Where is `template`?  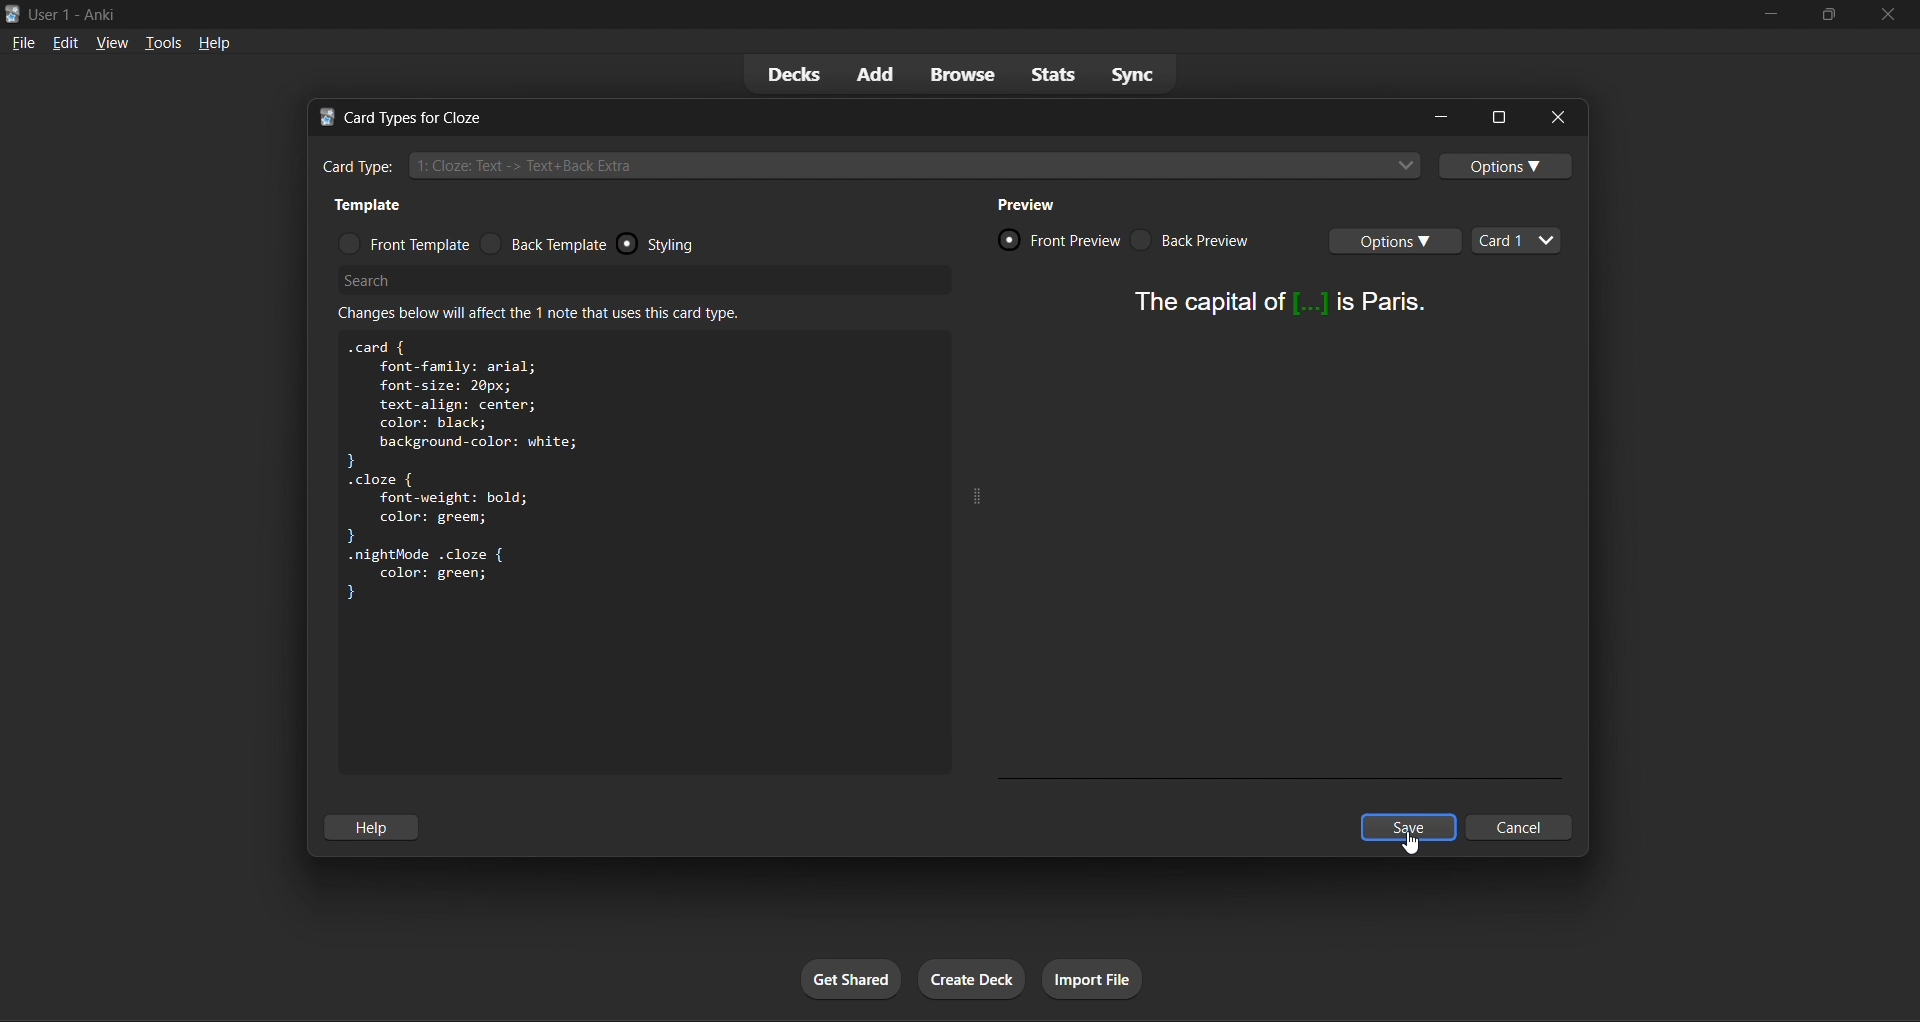
template is located at coordinates (377, 206).